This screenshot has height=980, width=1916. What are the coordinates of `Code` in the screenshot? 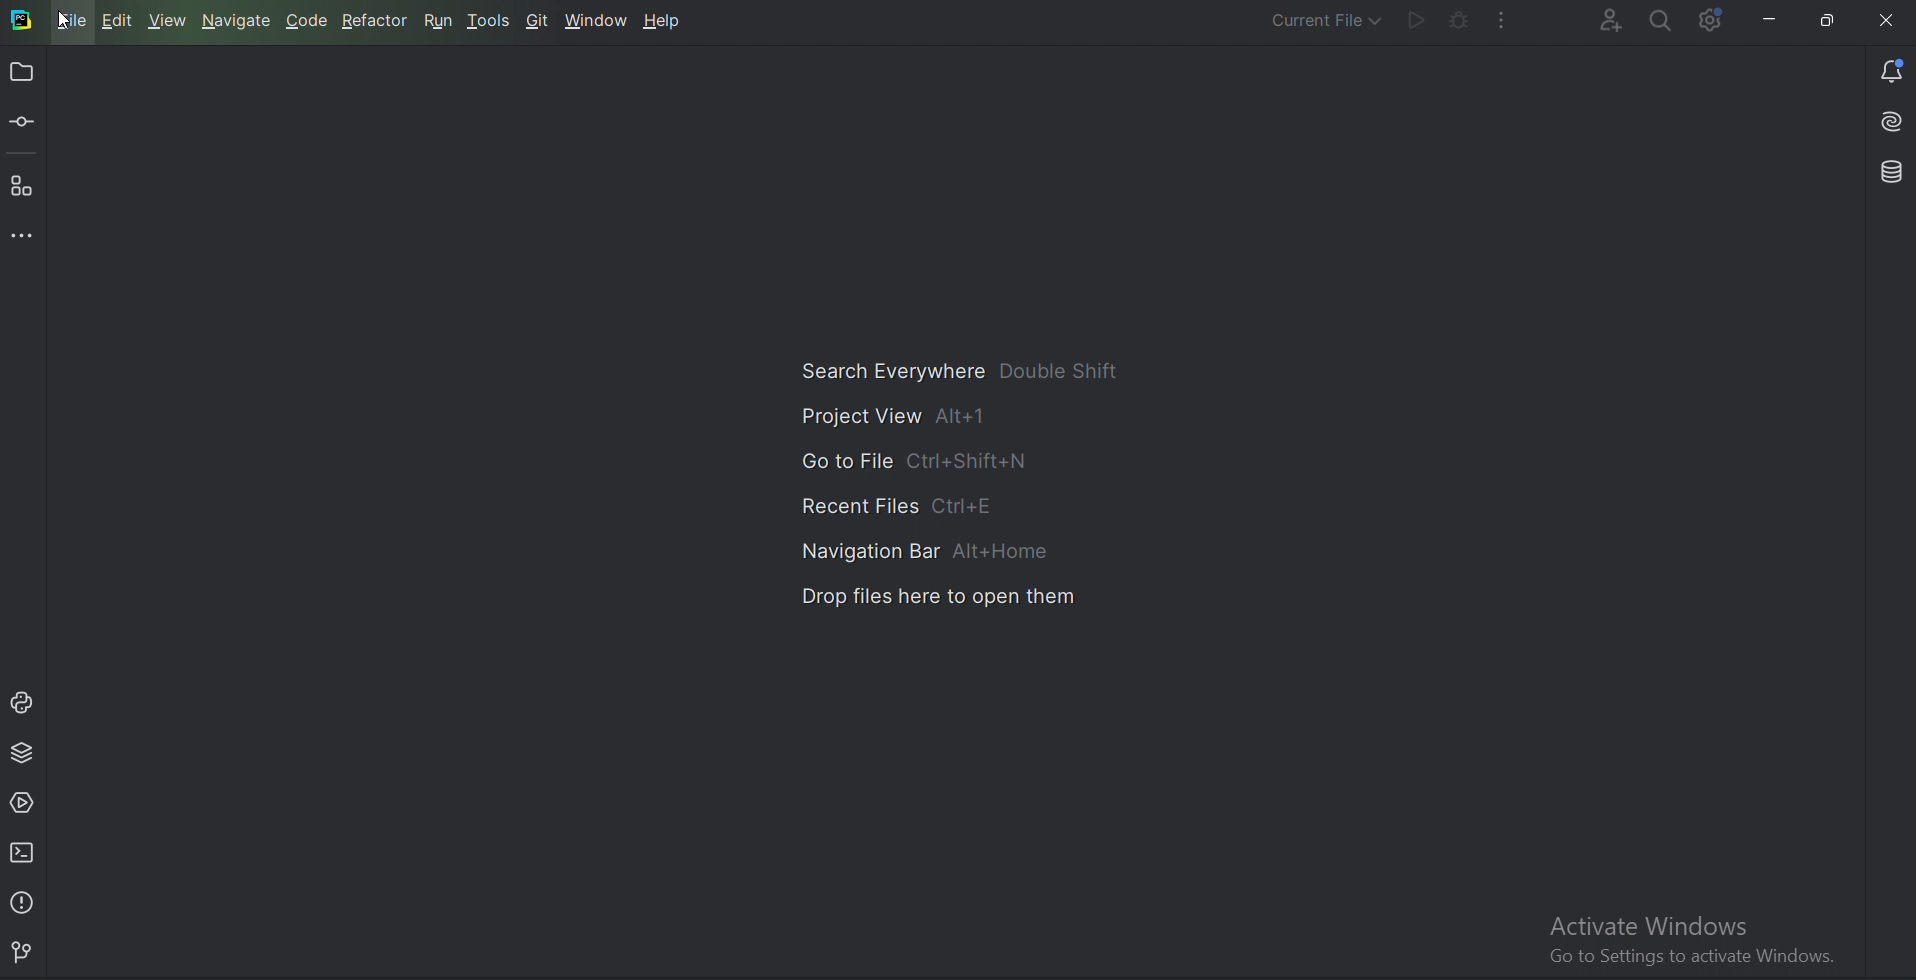 It's located at (311, 20).